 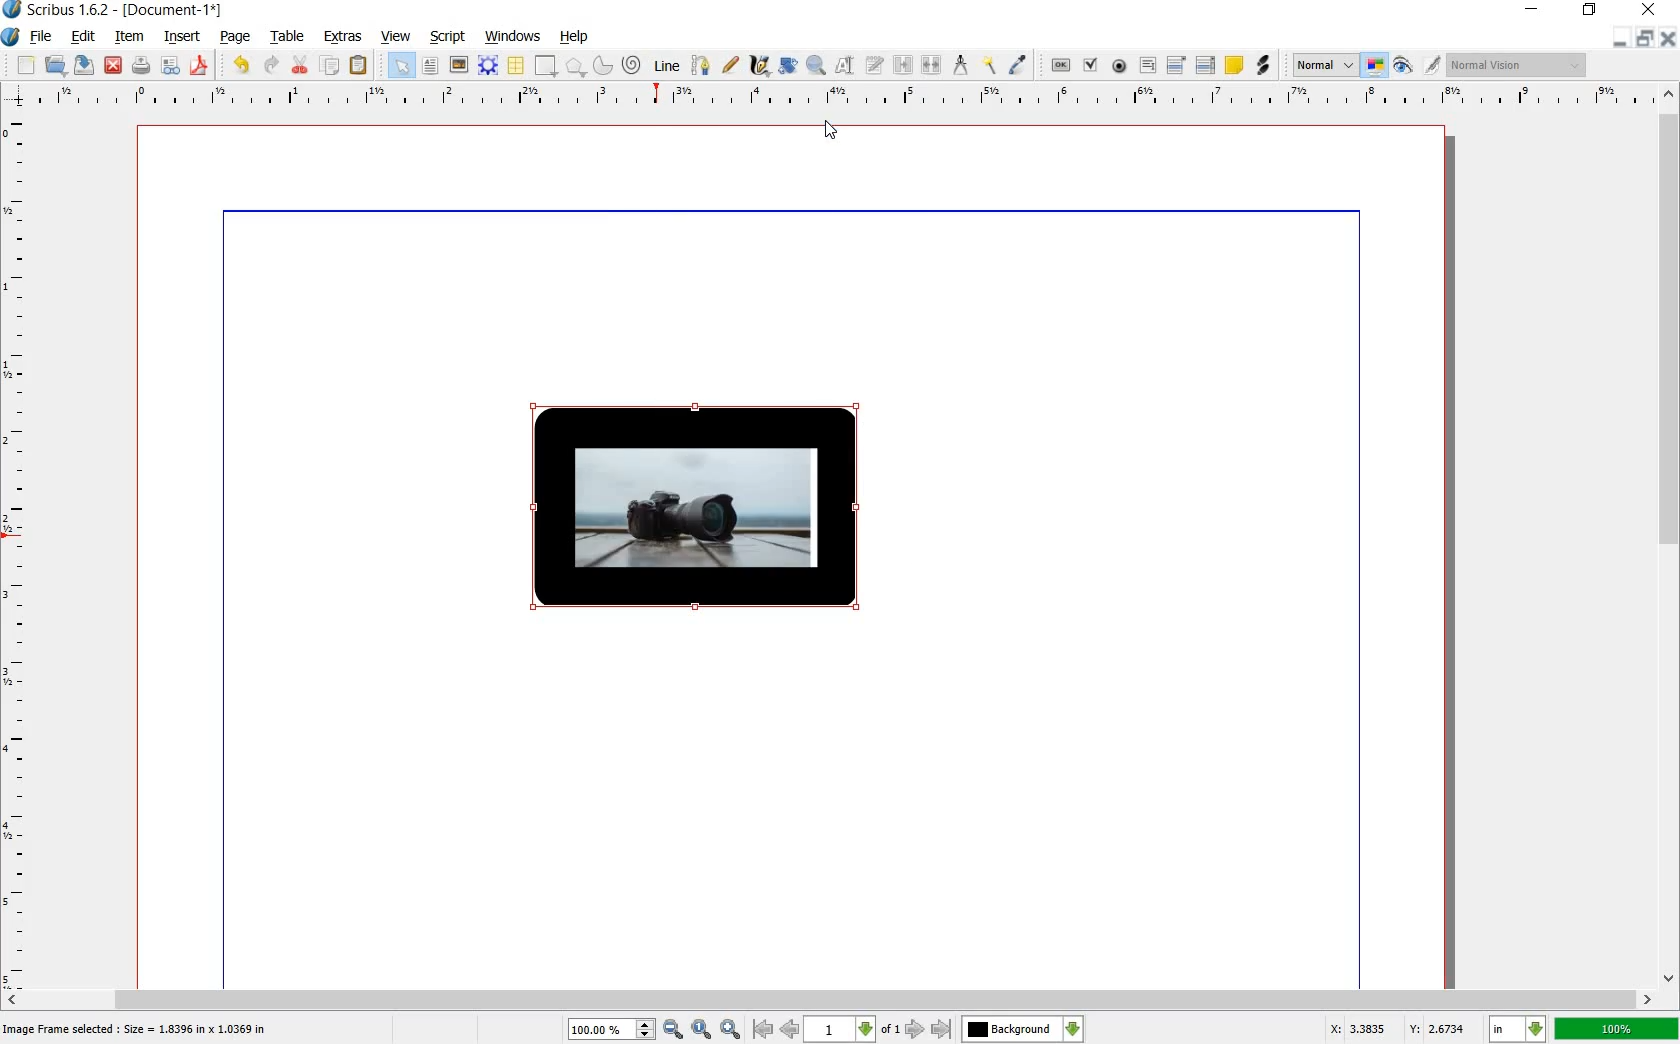 I want to click on go to antepenultimate page, so click(x=763, y=1029).